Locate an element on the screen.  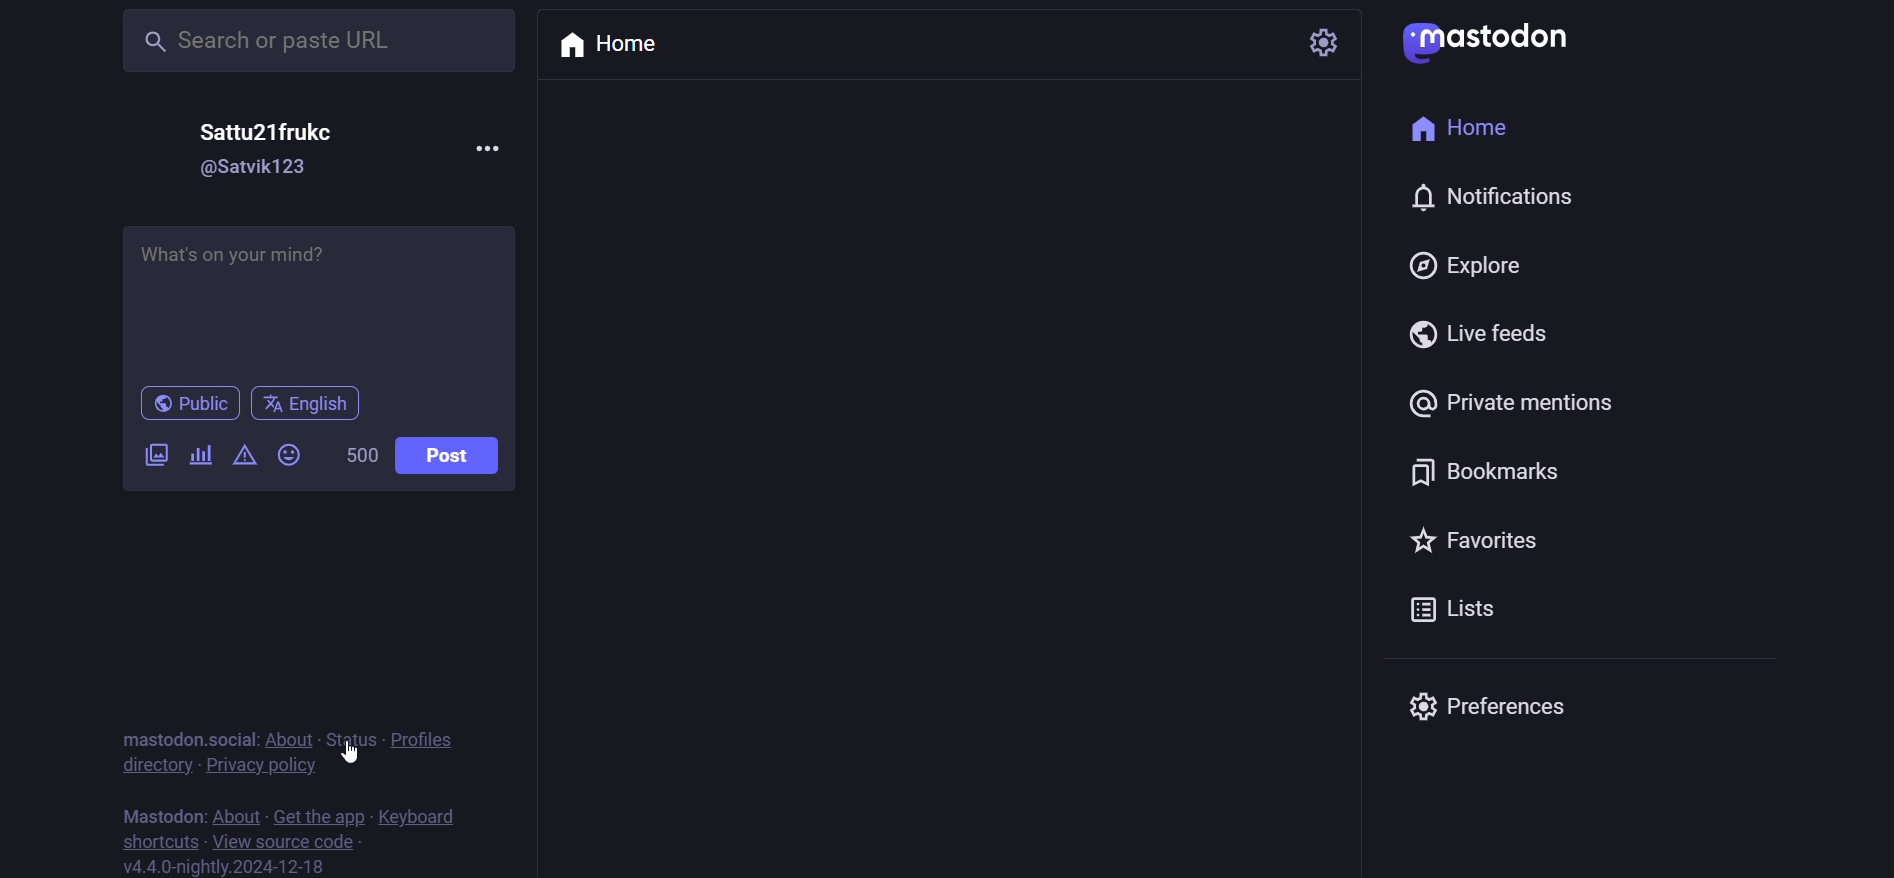
get the app is located at coordinates (320, 817).